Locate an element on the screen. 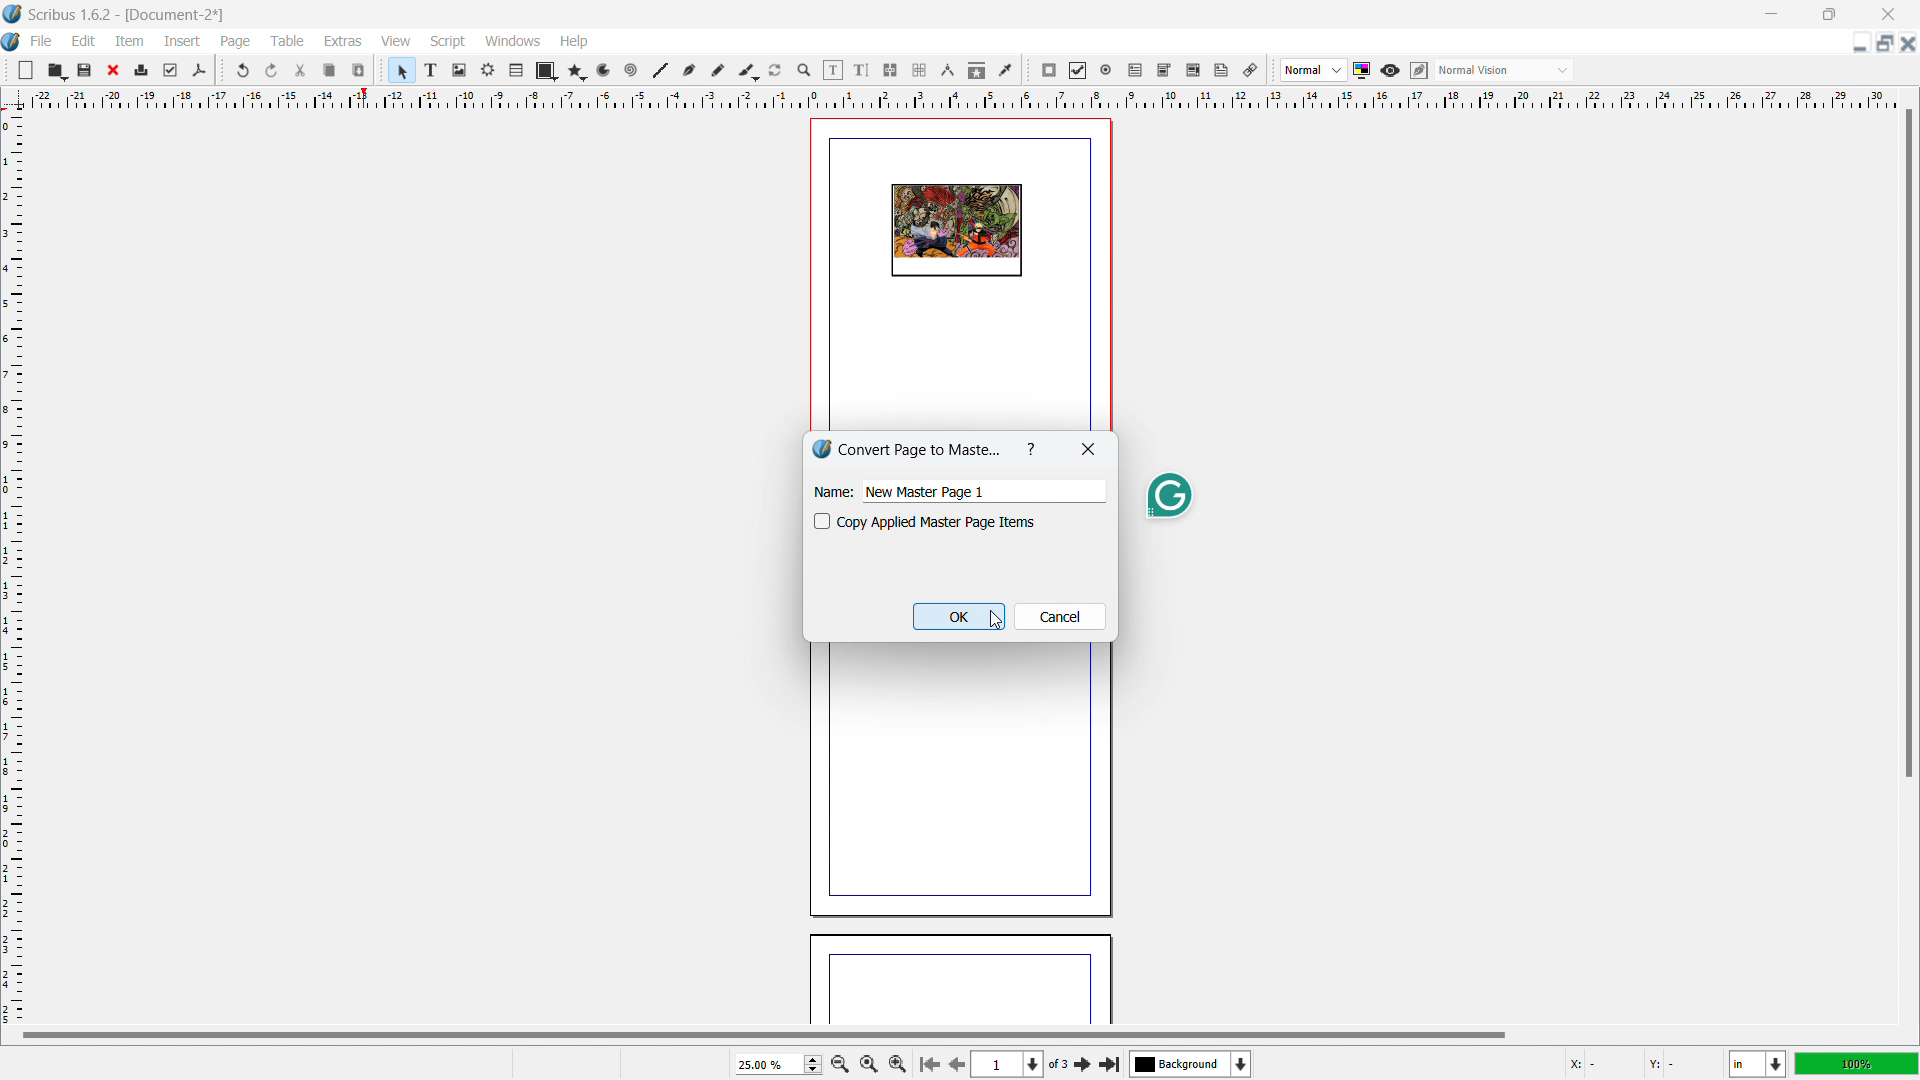  edit text with story editor is located at coordinates (861, 70).